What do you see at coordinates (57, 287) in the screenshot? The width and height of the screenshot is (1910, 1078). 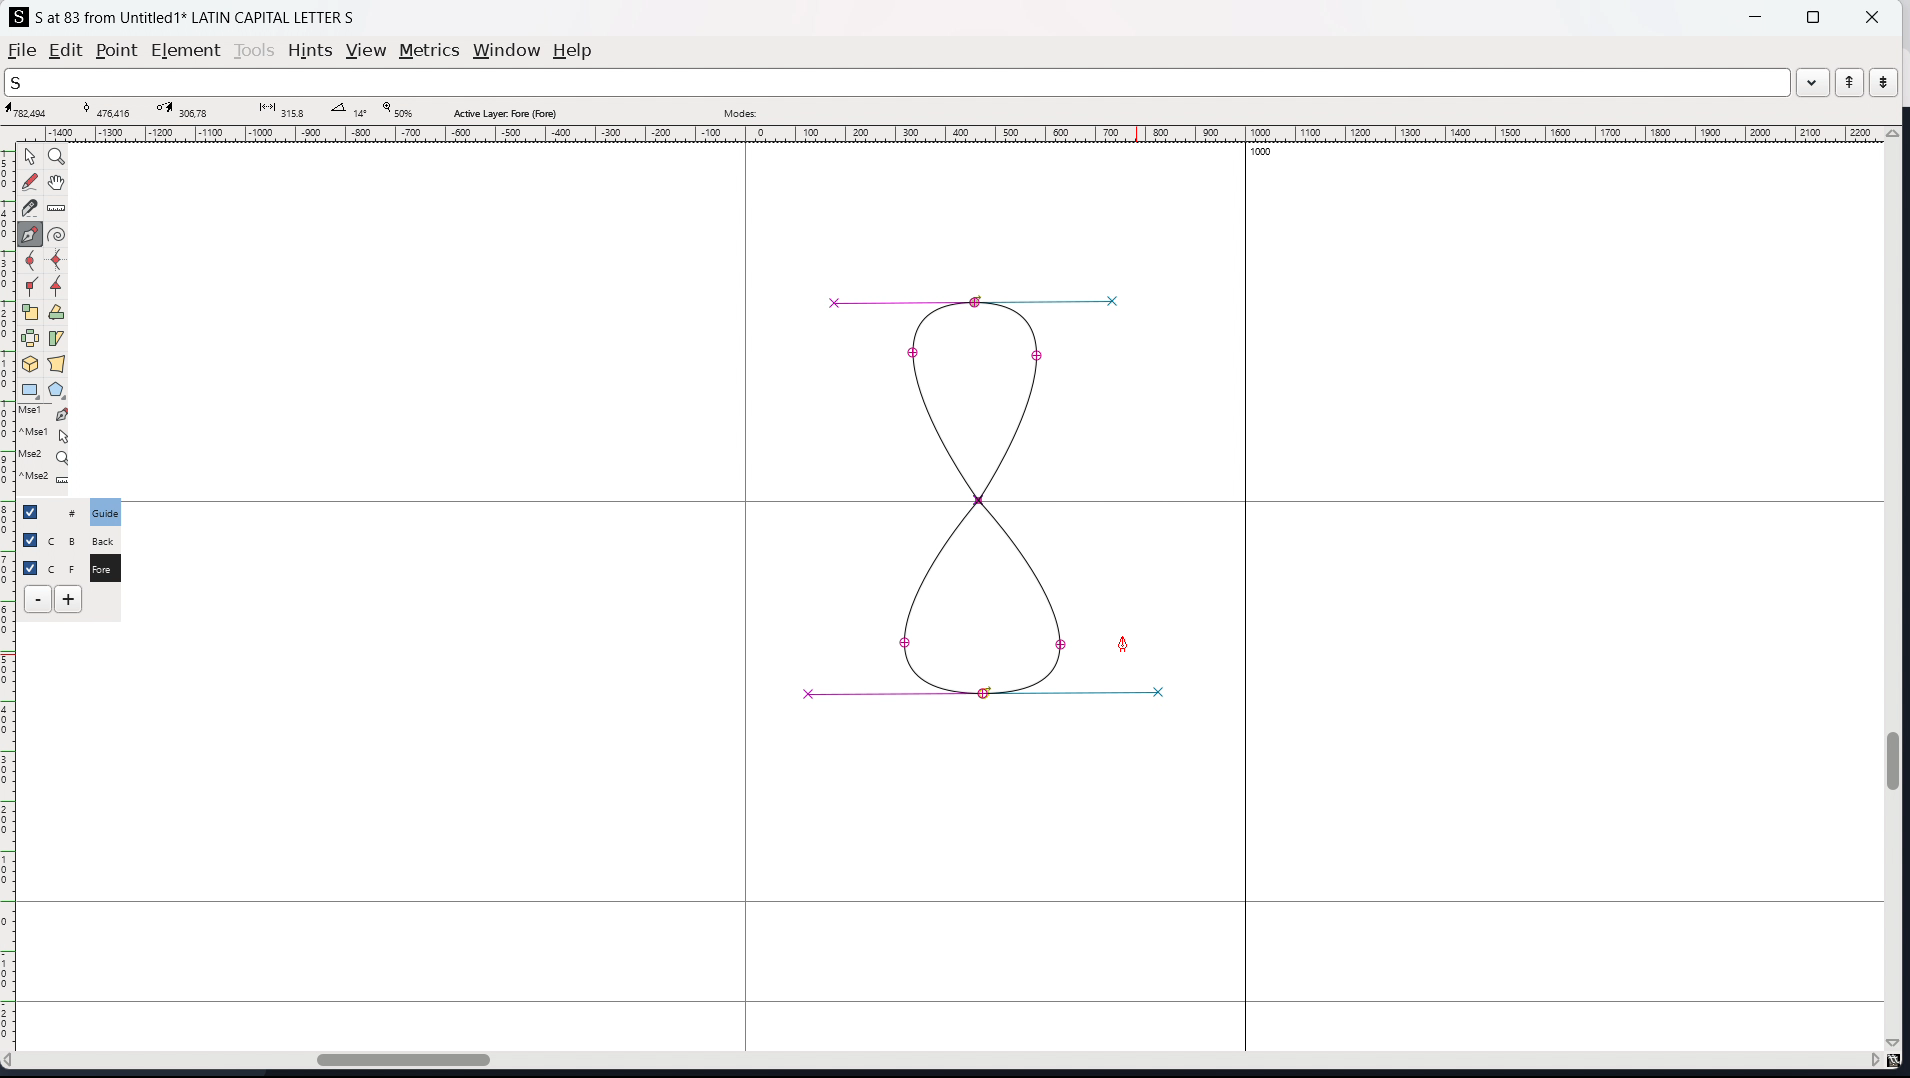 I see `add a tangent point` at bounding box center [57, 287].